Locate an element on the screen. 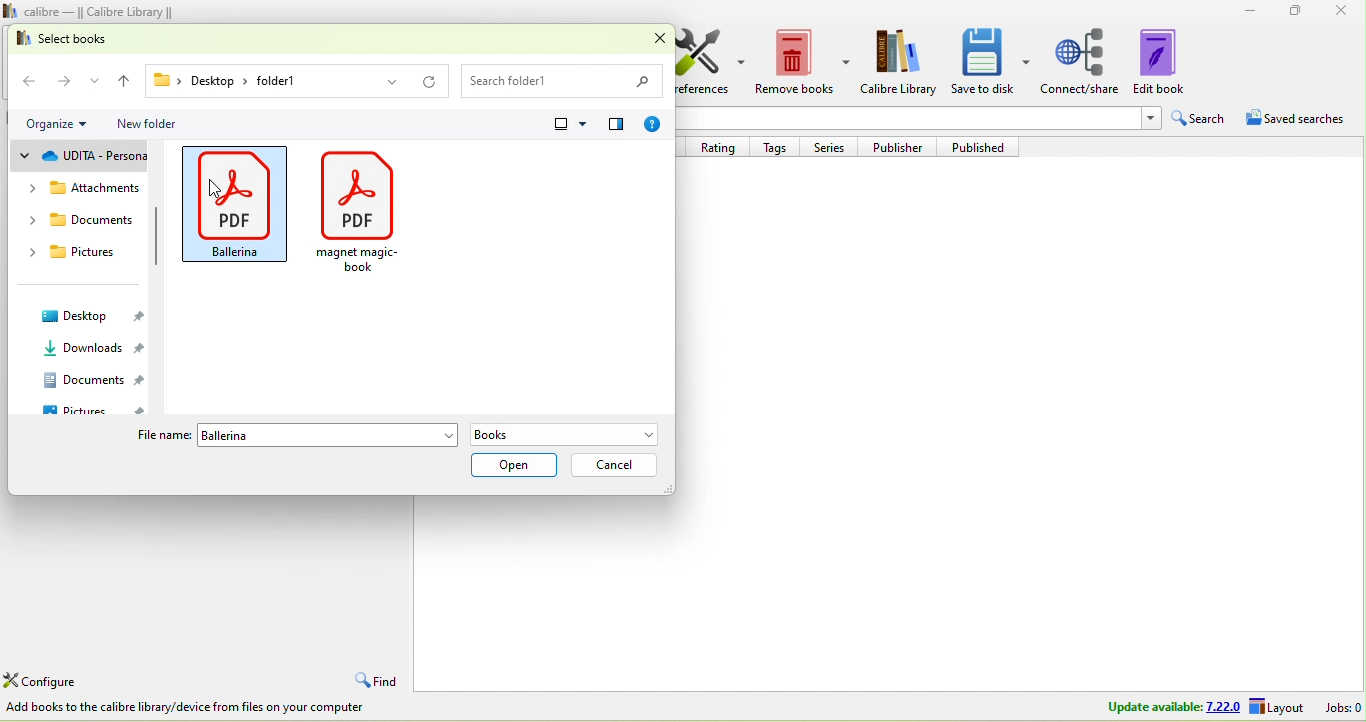  minimize is located at coordinates (1245, 11).